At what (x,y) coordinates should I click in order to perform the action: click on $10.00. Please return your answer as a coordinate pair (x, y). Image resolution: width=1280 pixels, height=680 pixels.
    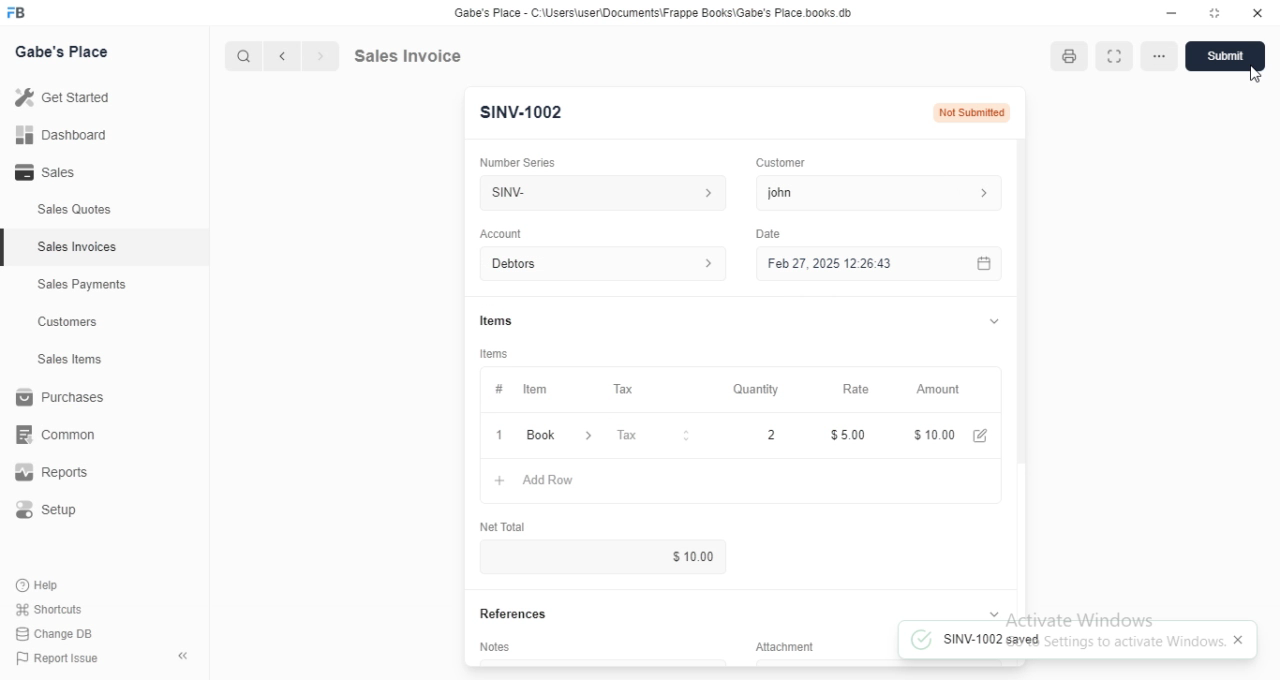
    Looking at the image, I should click on (700, 555).